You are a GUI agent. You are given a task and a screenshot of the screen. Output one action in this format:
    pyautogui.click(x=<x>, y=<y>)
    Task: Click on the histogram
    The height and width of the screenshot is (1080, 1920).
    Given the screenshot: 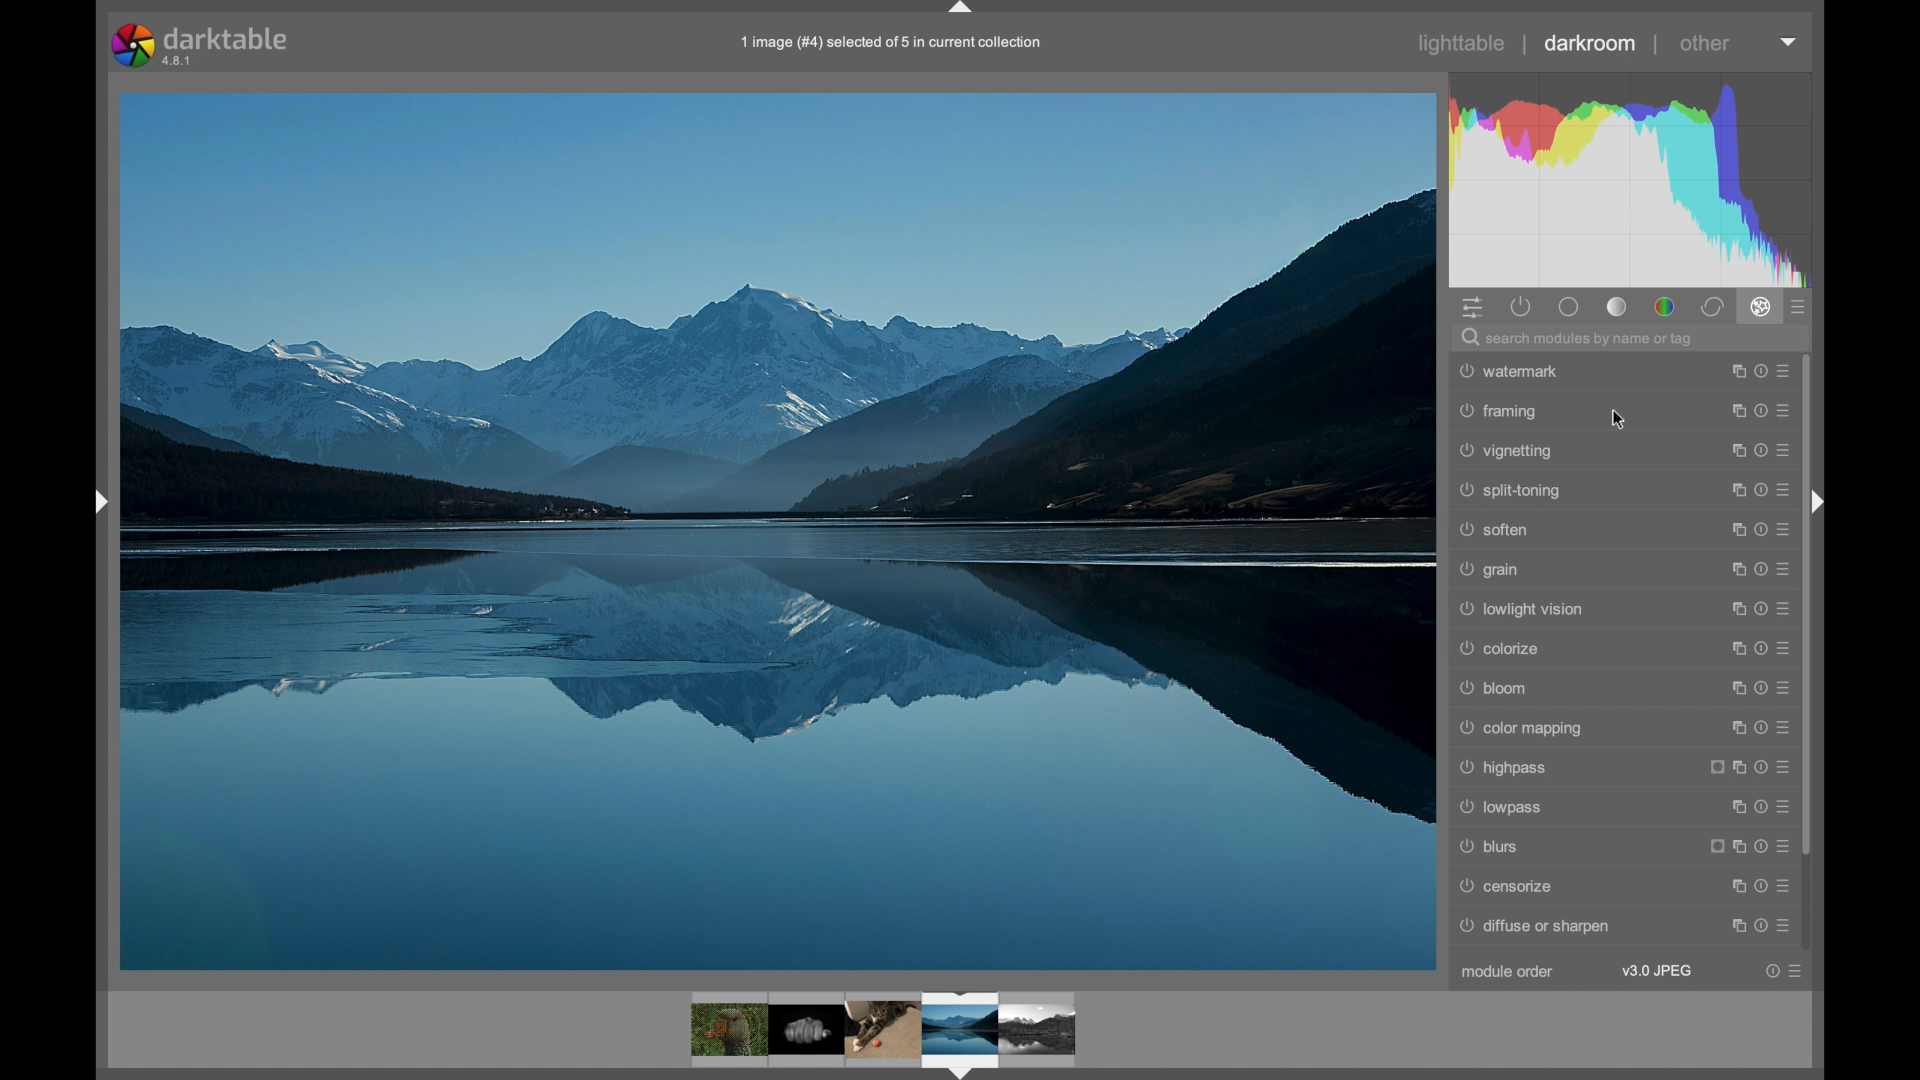 What is the action you would take?
    pyautogui.click(x=1631, y=178)
    